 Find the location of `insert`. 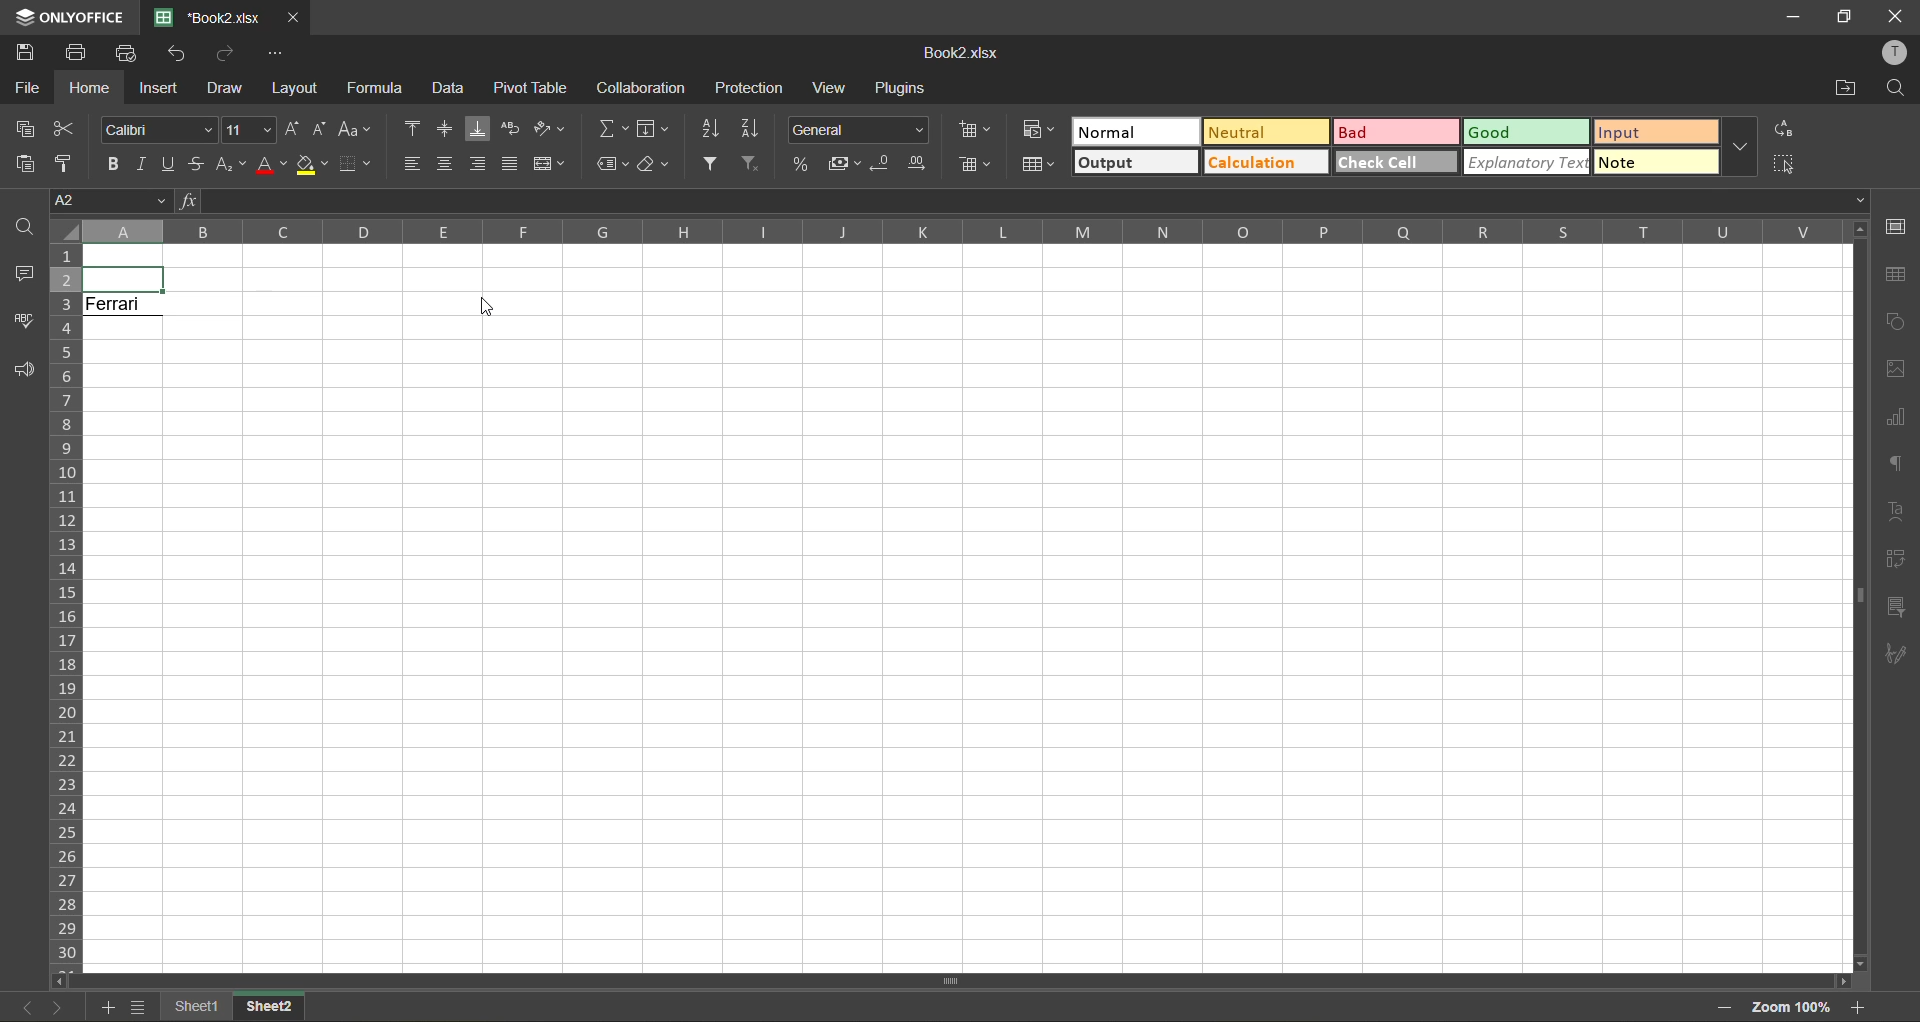

insert is located at coordinates (159, 89).